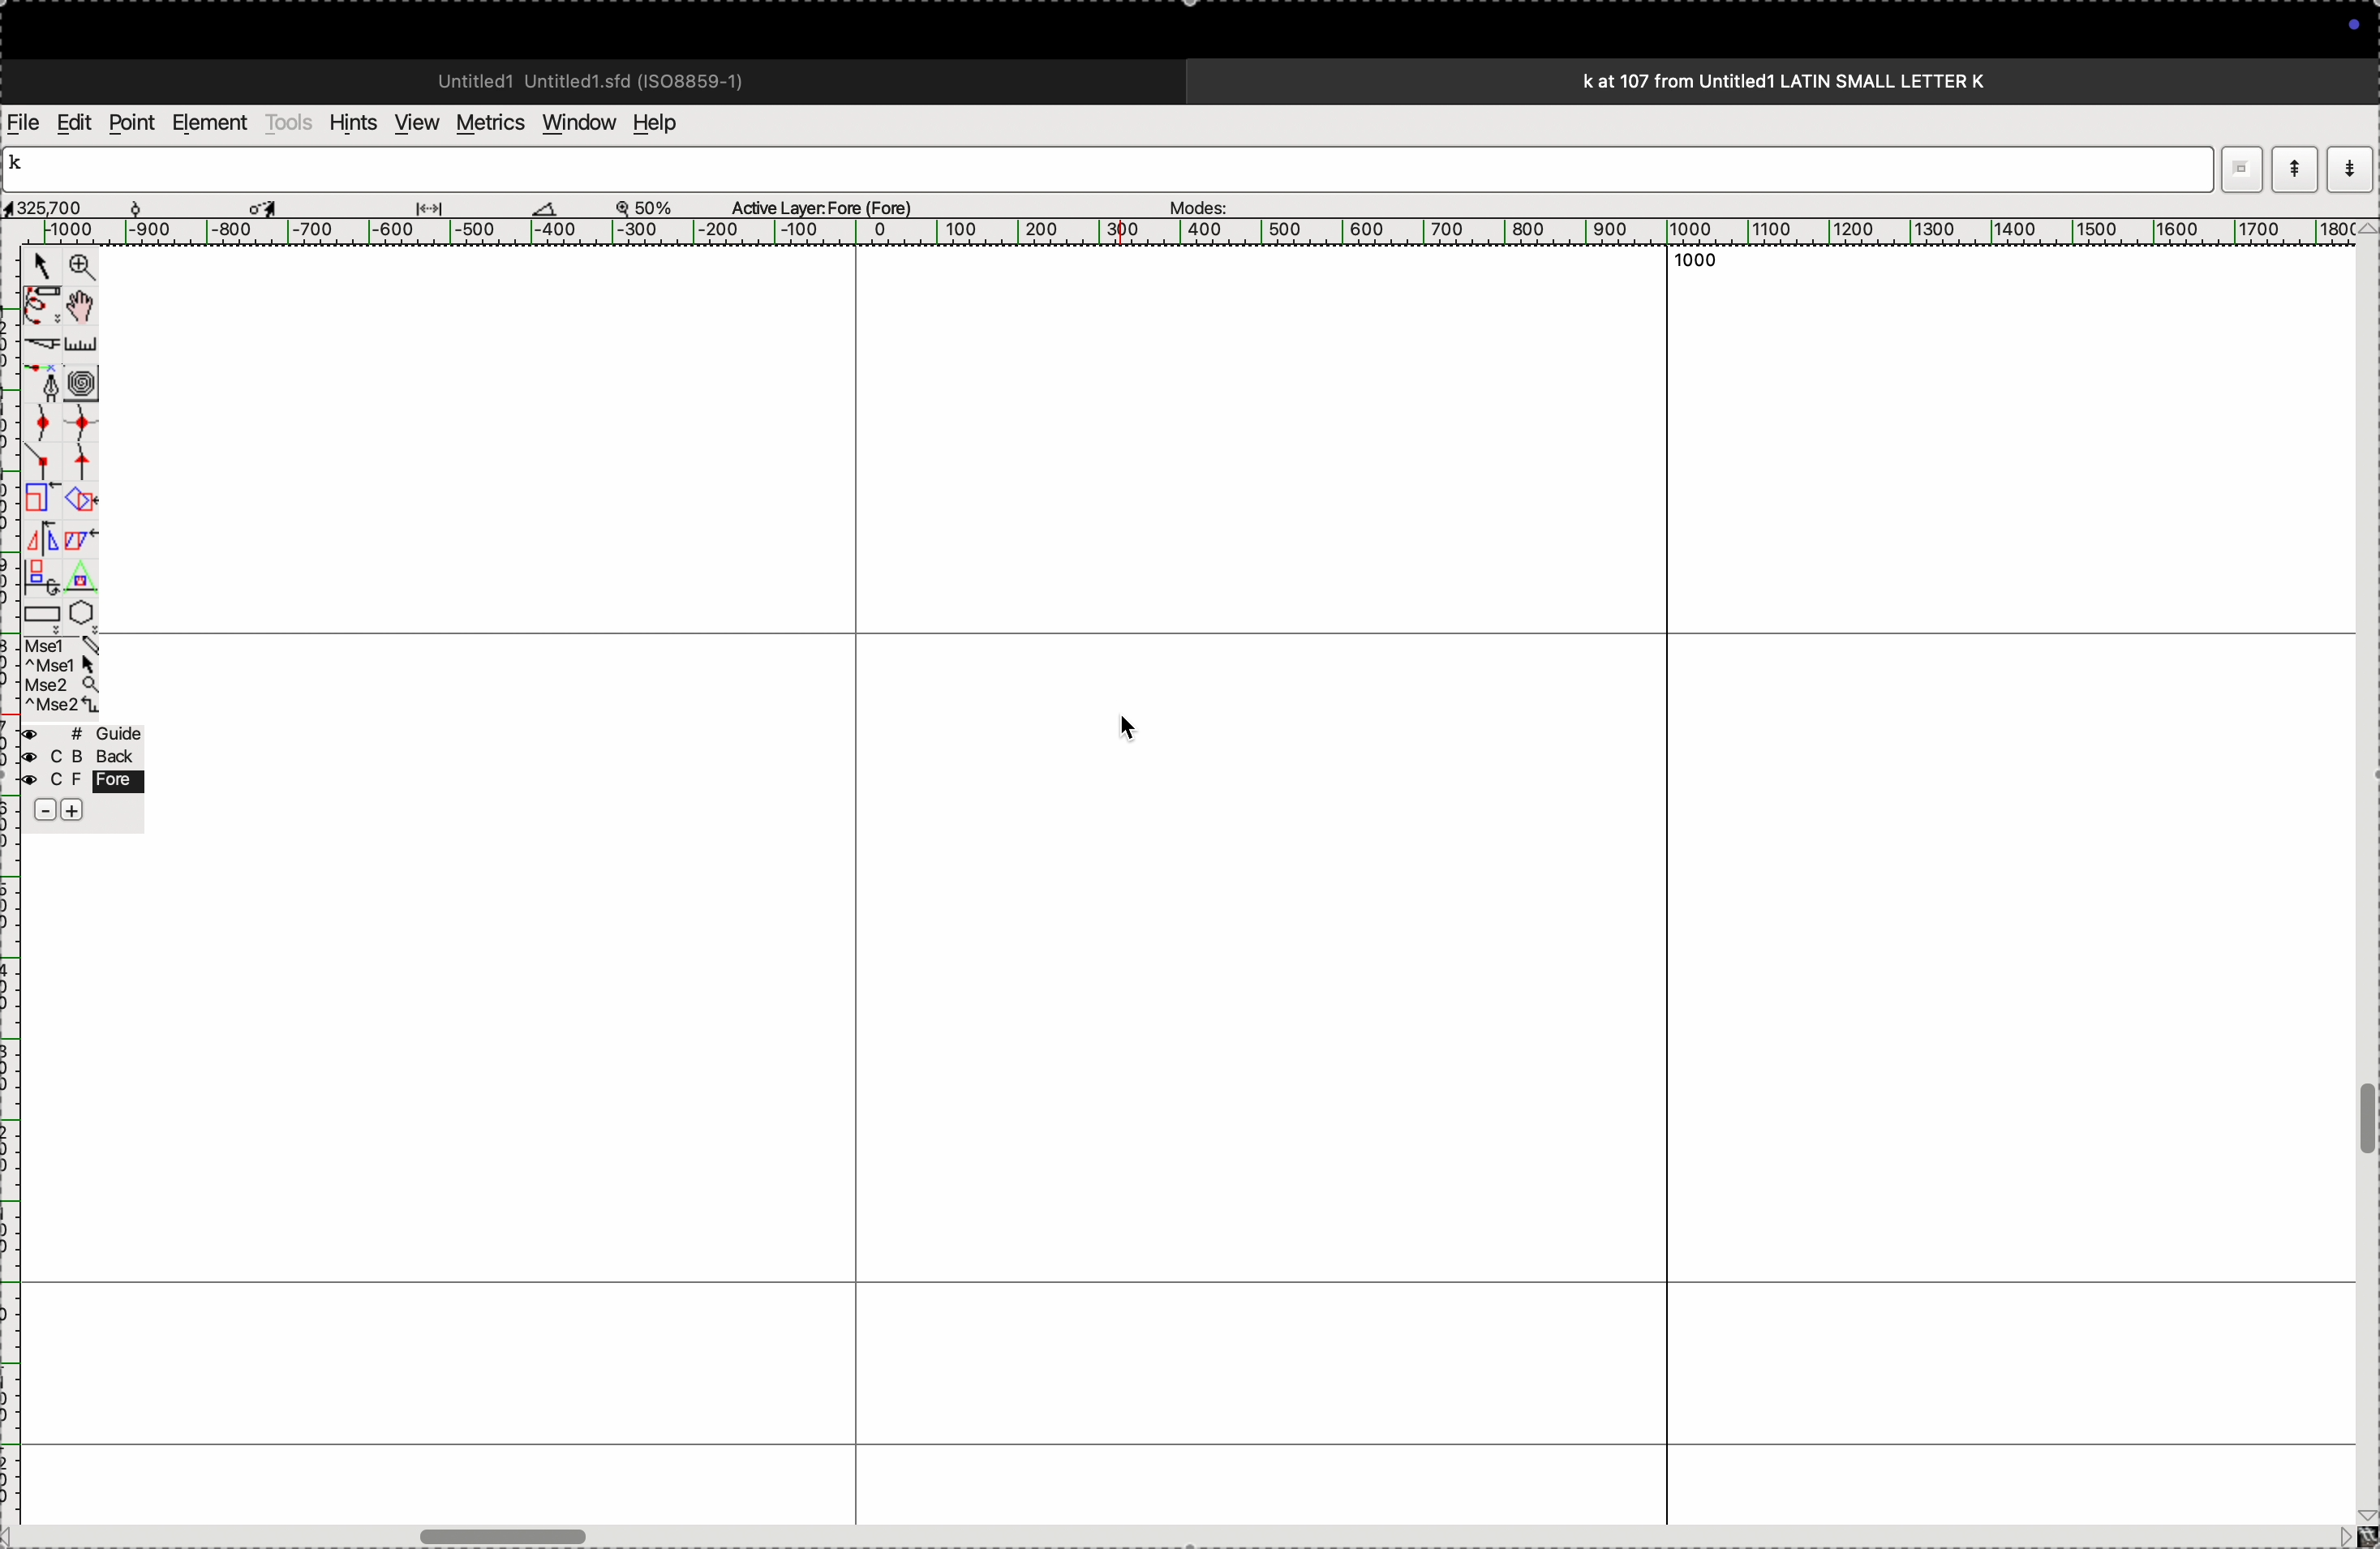 This screenshot has height=1549, width=2380. What do you see at coordinates (42, 305) in the screenshot?
I see `pen` at bounding box center [42, 305].